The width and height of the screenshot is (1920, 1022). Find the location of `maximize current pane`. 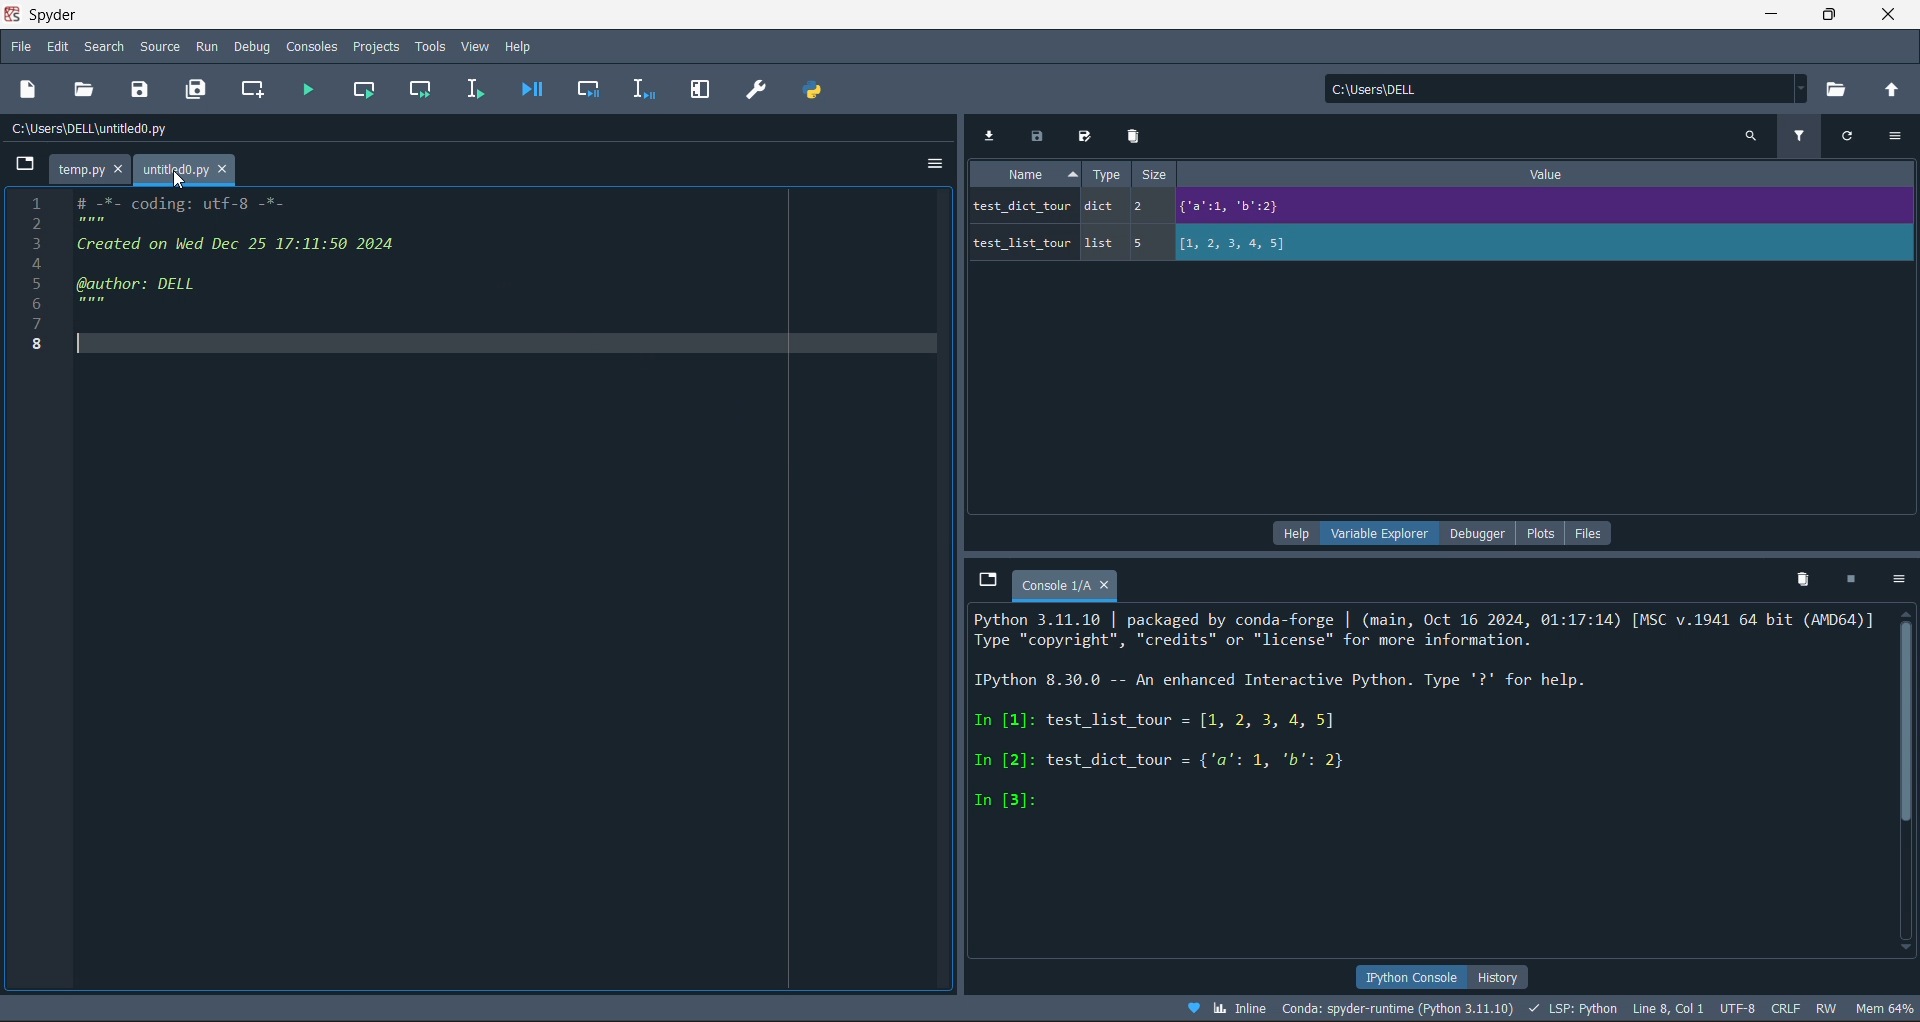

maximize current pane is located at coordinates (707, 86).